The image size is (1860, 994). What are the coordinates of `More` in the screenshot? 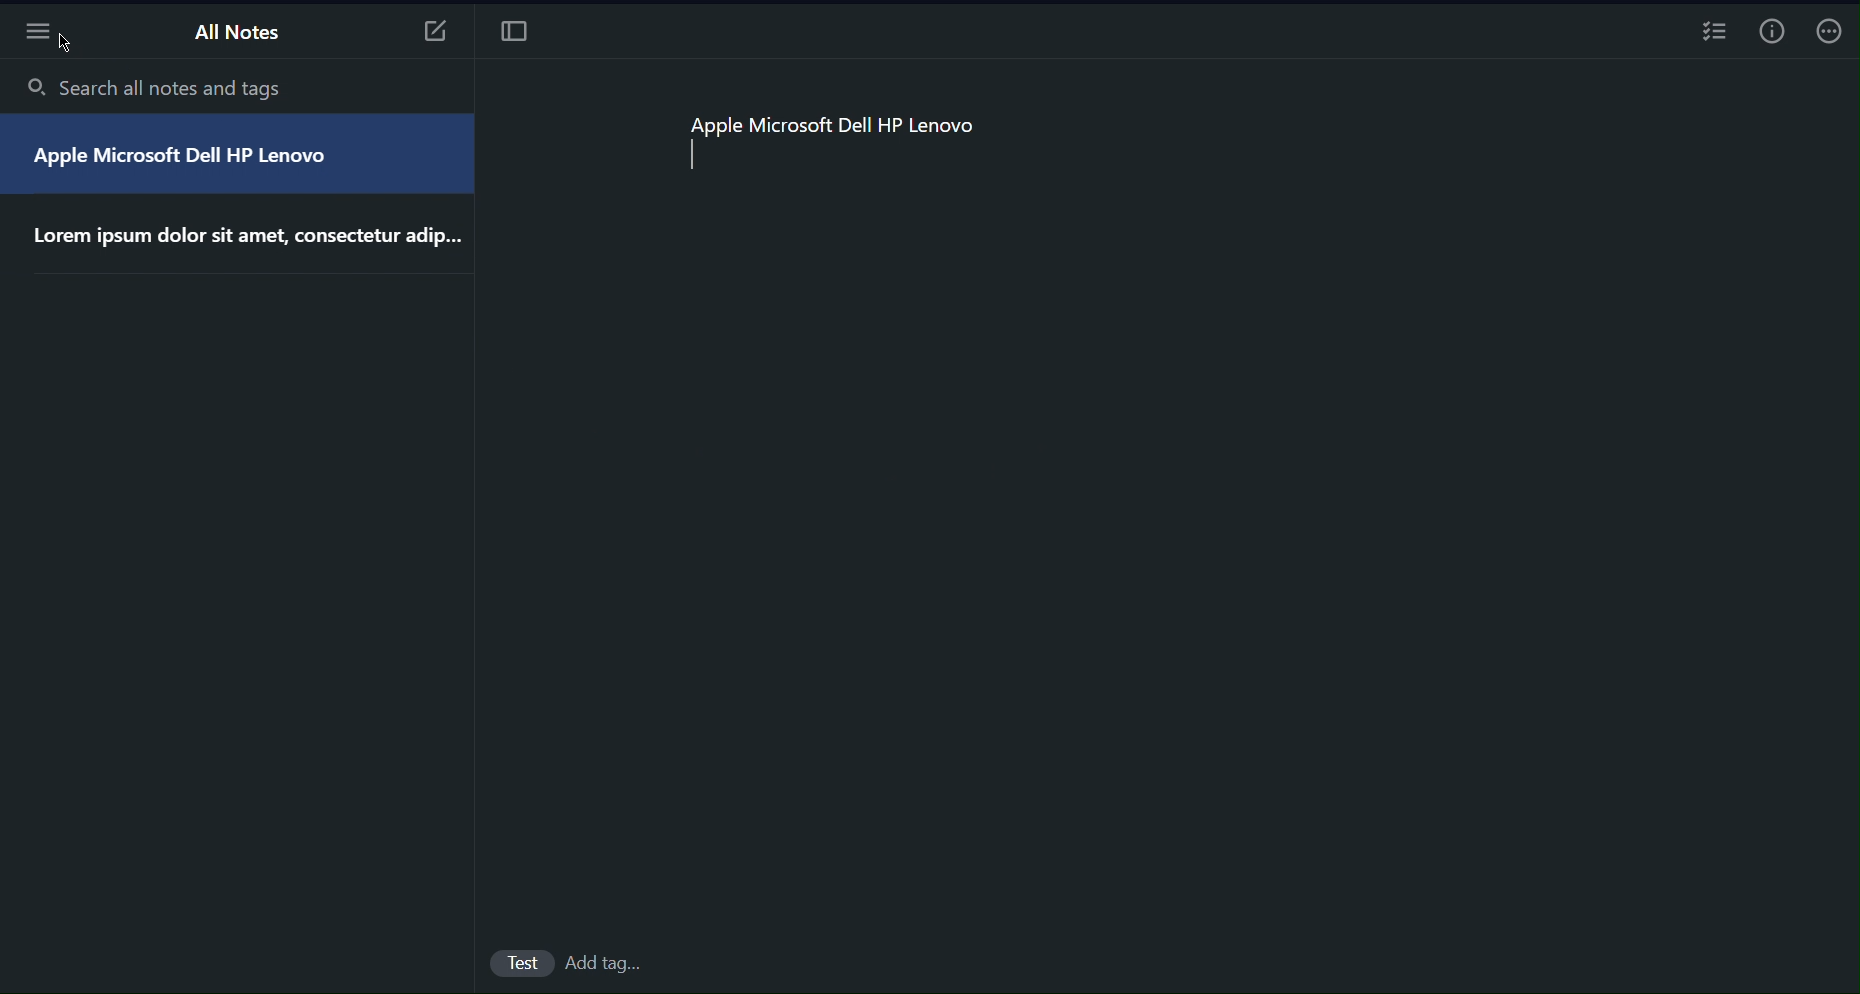 It's located at (38, 35).